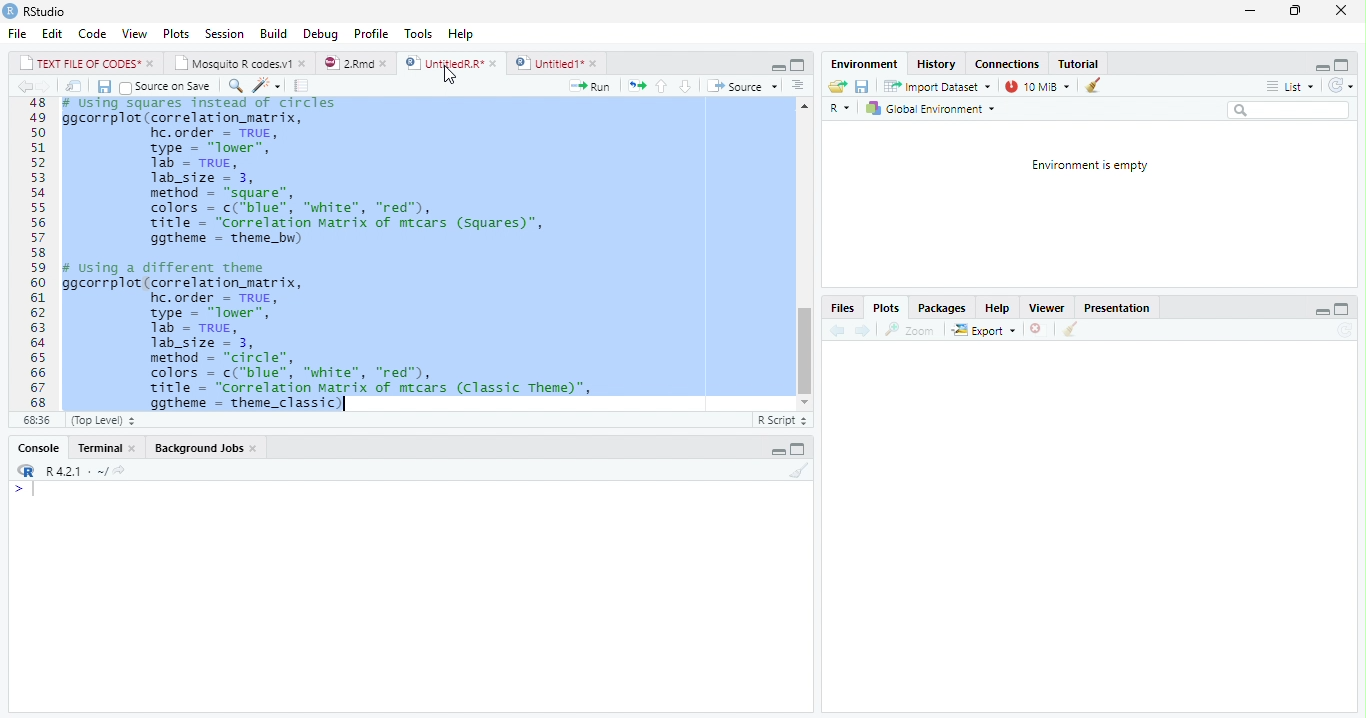  What do you see at coordinates (167, 87) in the screenshot?
I see `Source on Save` at bounding box center [167, 87].